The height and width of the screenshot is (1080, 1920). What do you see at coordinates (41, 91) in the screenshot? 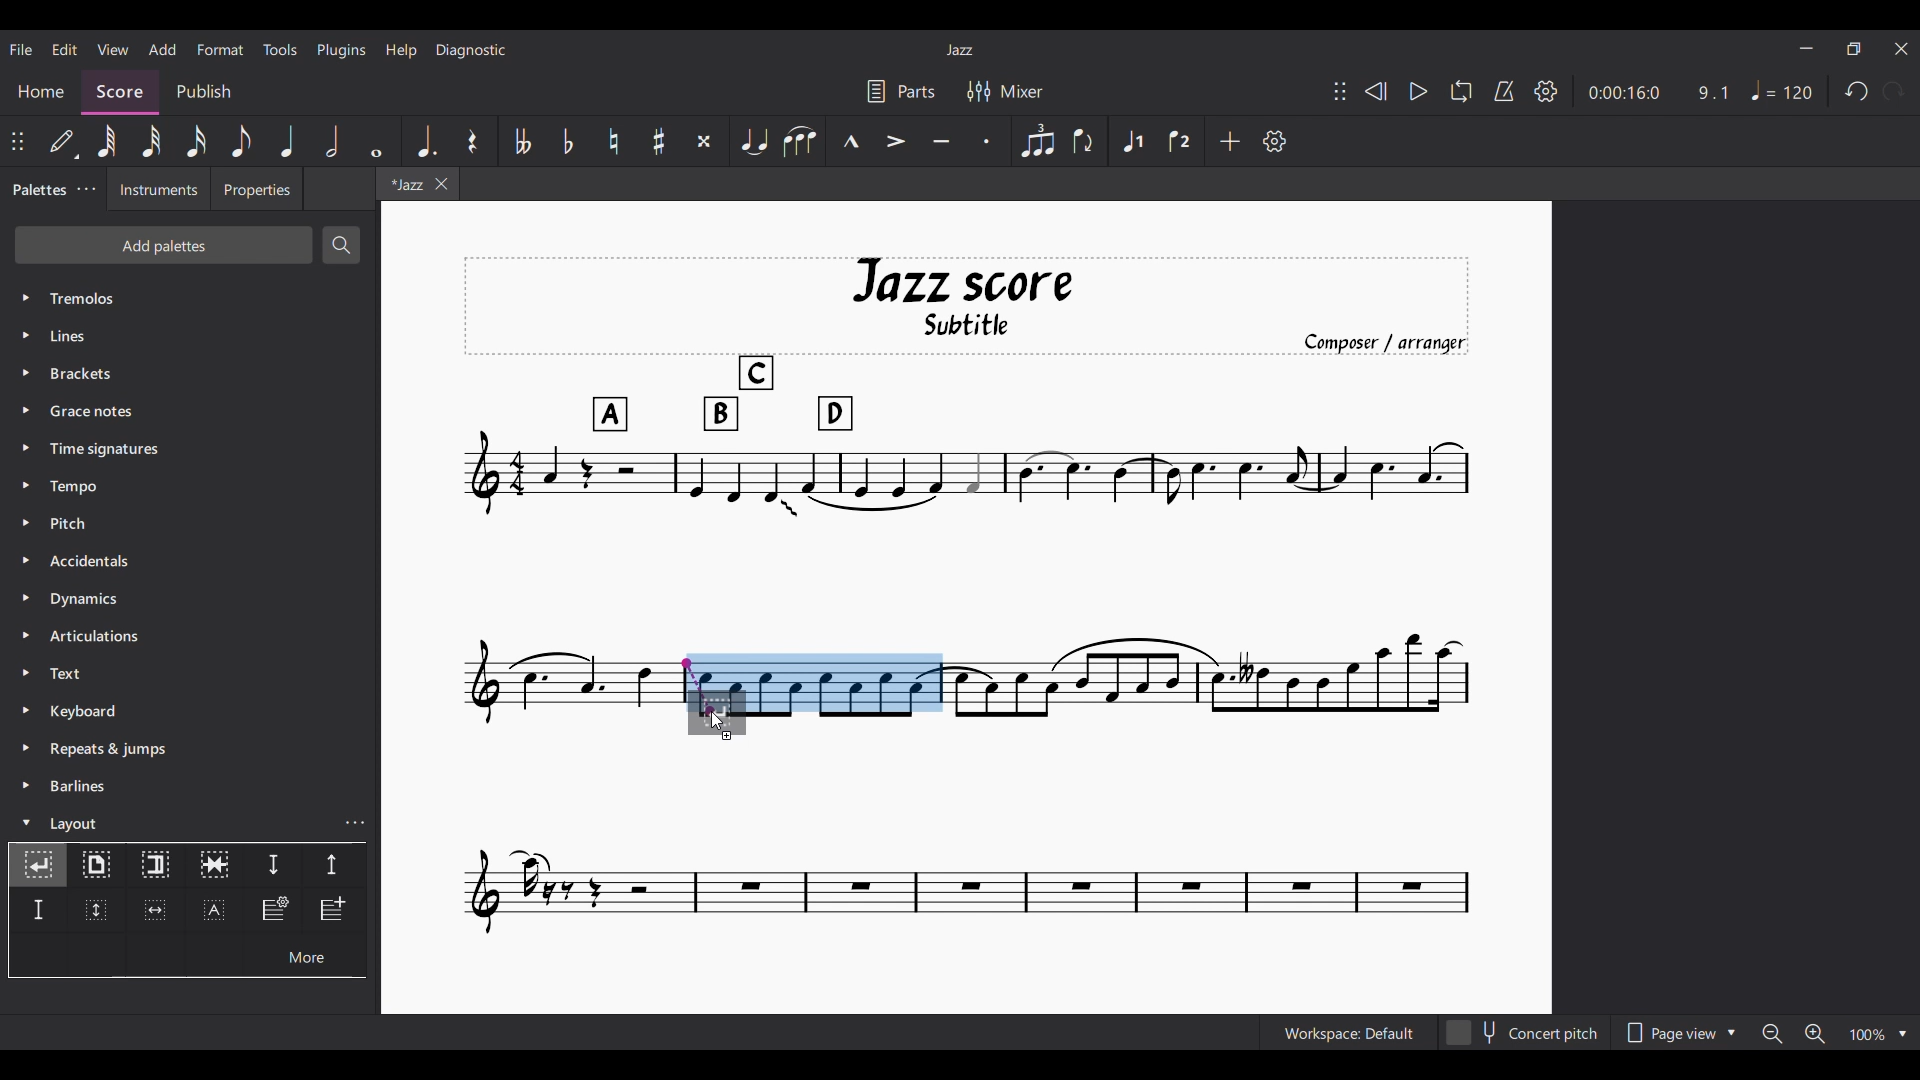
I see `Home section` at bounding box center [41, 91].